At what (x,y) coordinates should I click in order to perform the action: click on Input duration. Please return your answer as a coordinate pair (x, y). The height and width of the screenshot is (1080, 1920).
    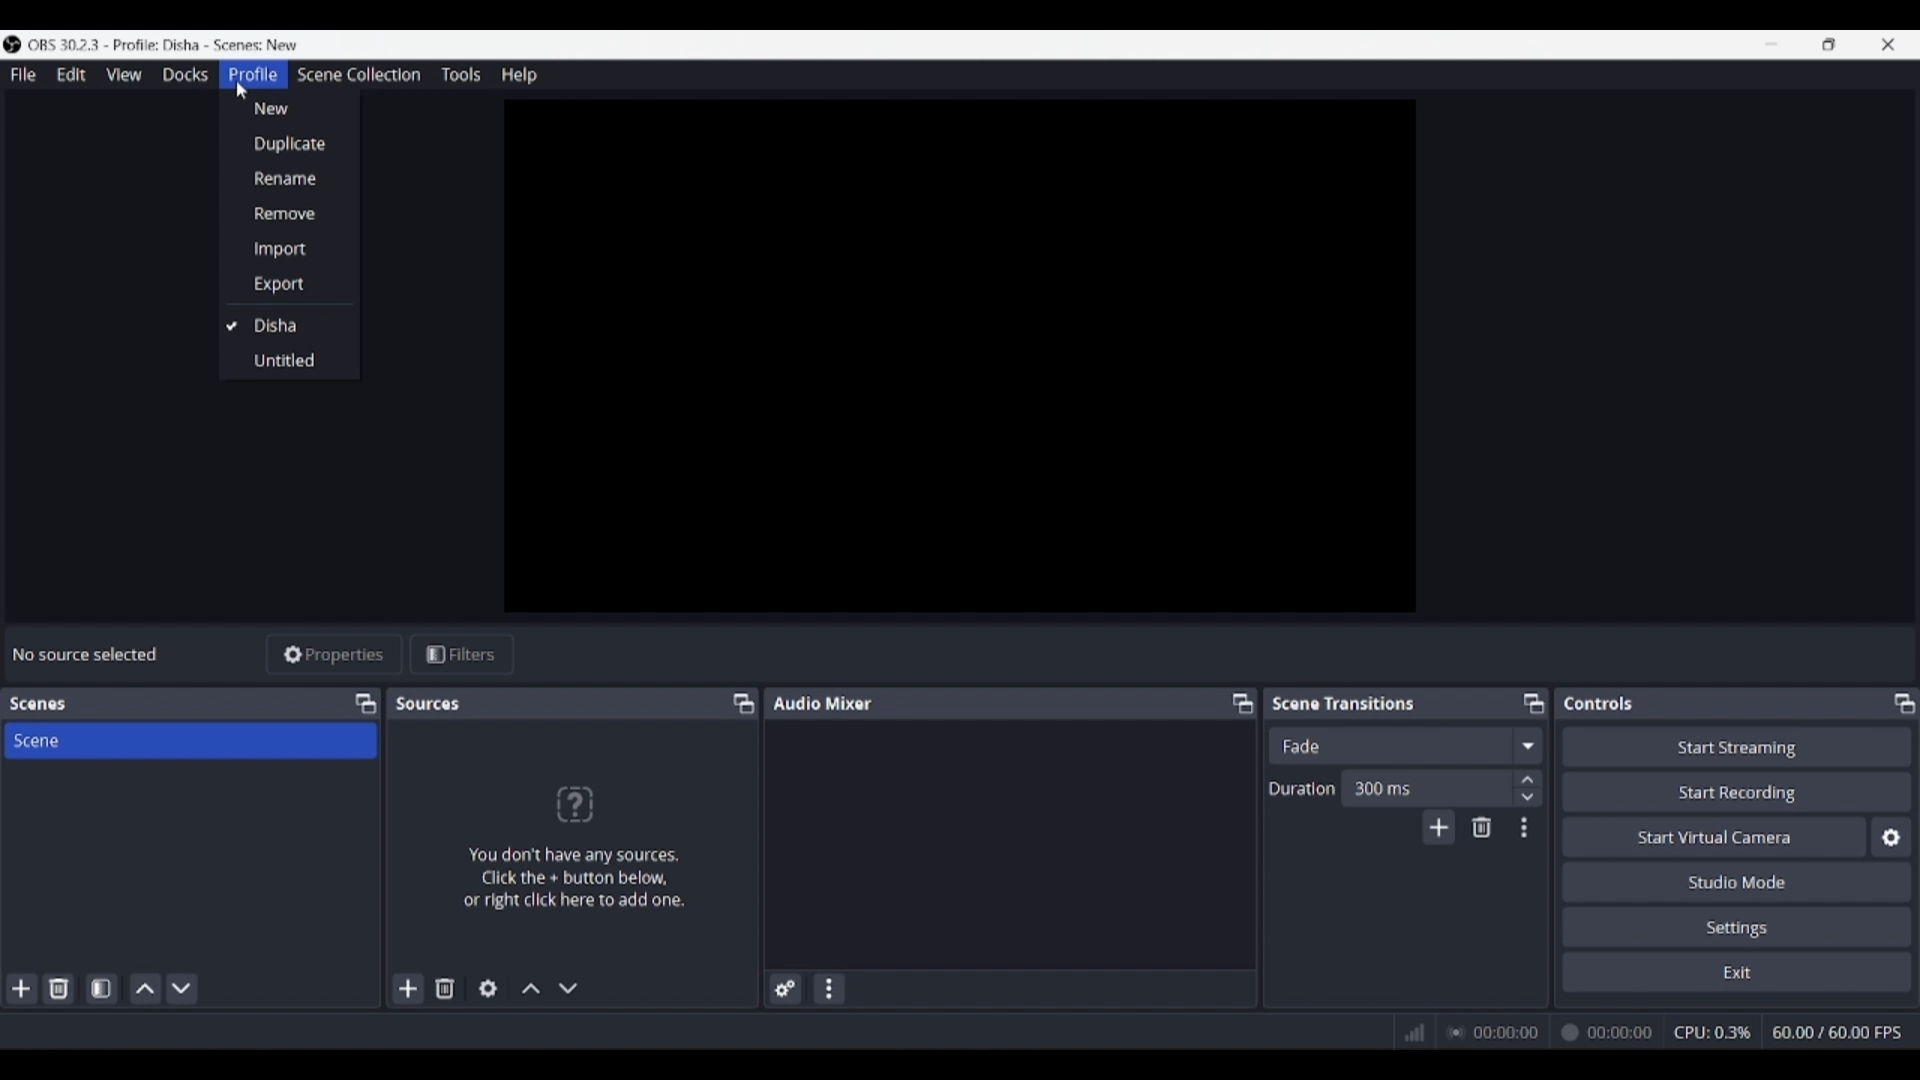
    Looking at the image, I should click on (1425, 787).